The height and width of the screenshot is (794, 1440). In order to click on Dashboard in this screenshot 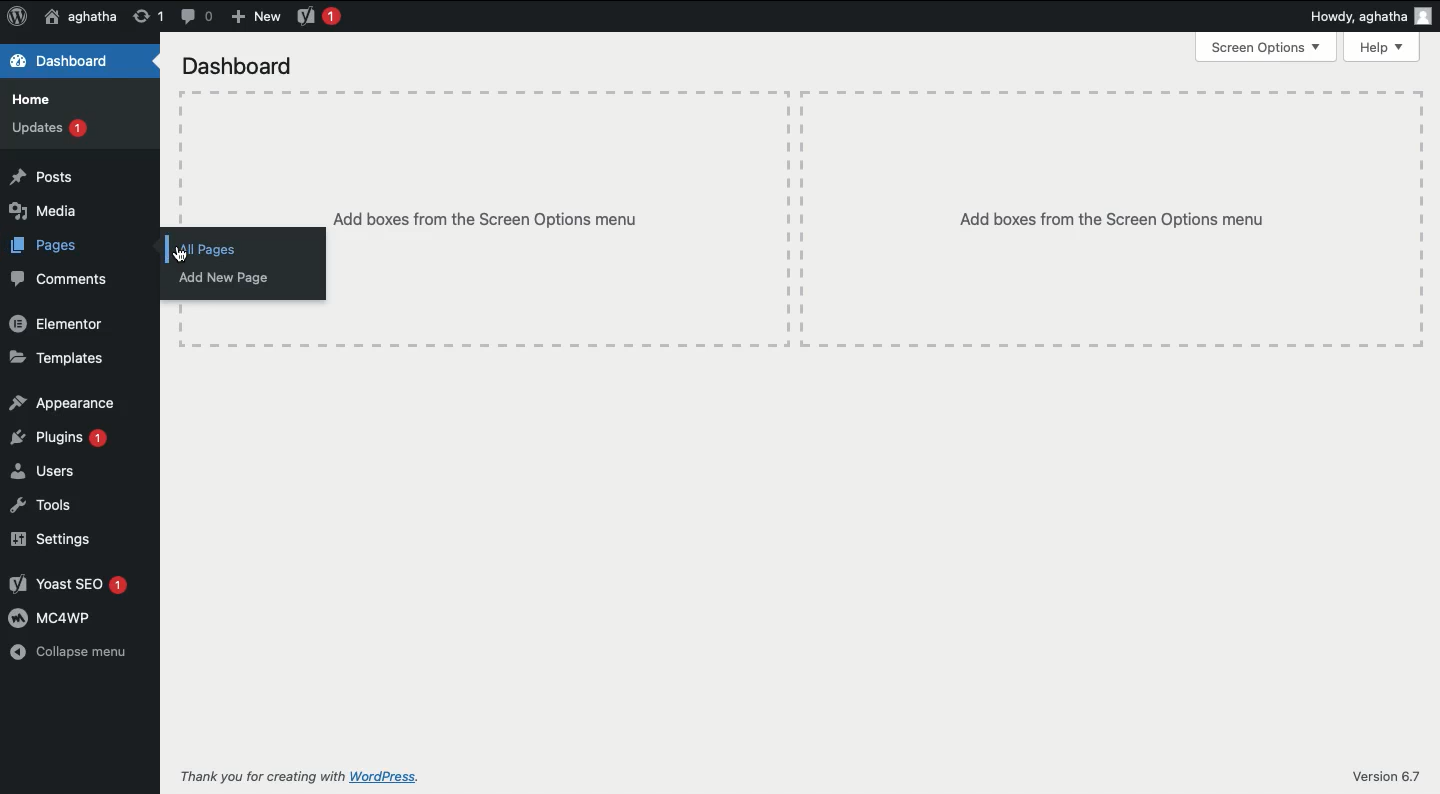, I will do `click(242, 67)`.